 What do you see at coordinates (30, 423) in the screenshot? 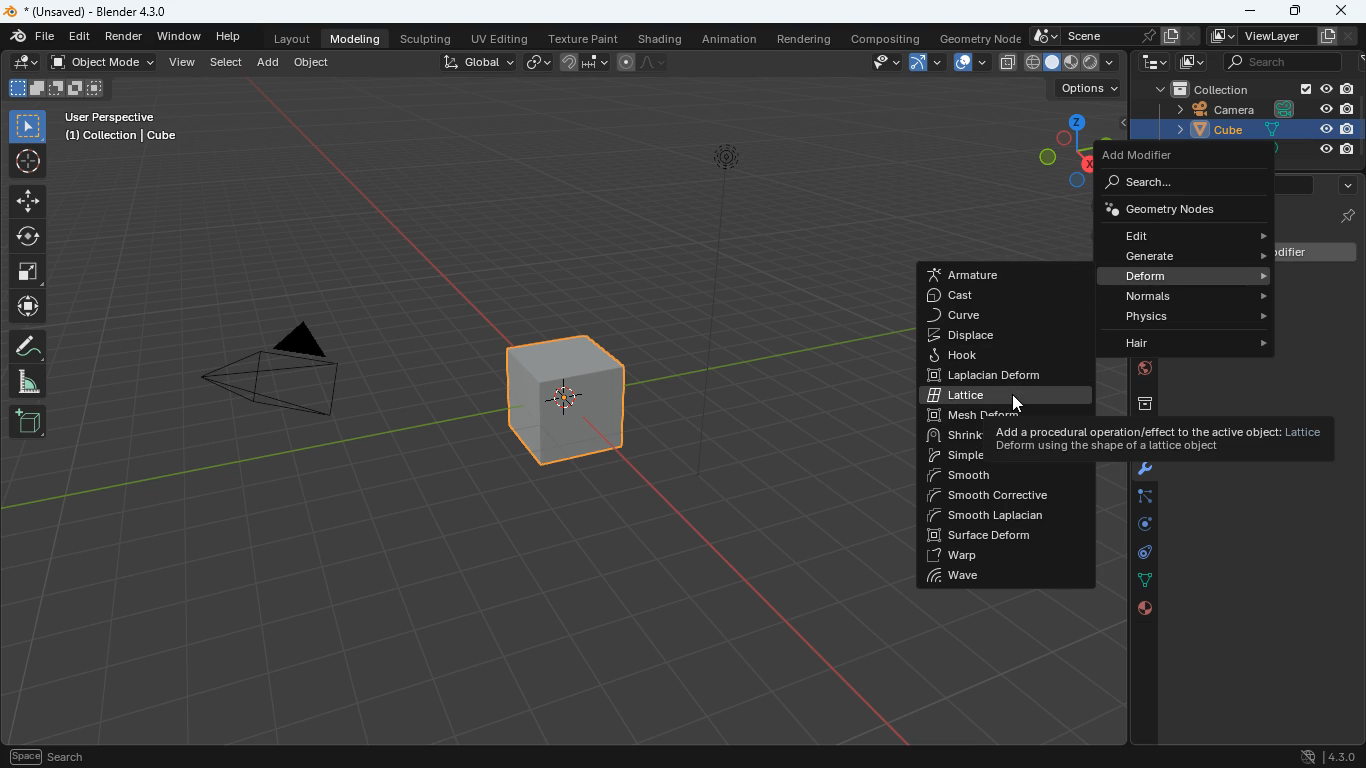
I see `new` at bounding box center [30, 423].